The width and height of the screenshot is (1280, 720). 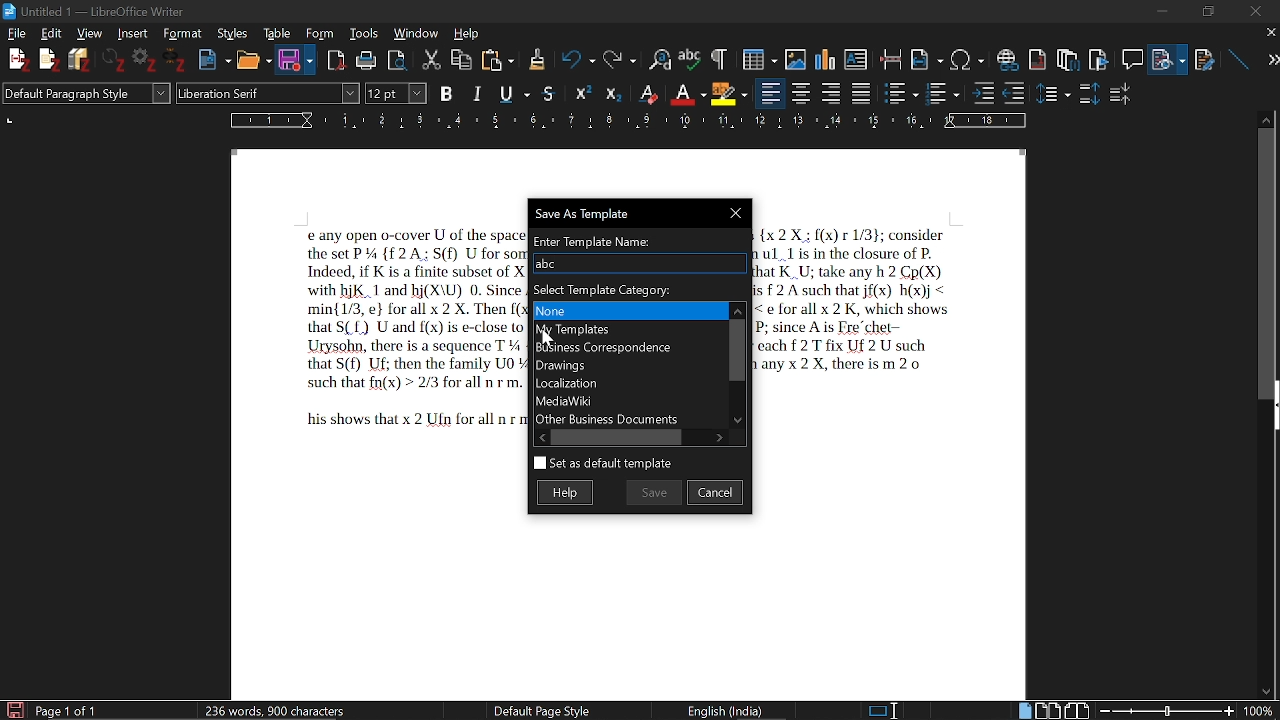 What do you see at coordinates (858, 55) in the screenshot?
I see `Insert text` at bounding box center [858, 55].